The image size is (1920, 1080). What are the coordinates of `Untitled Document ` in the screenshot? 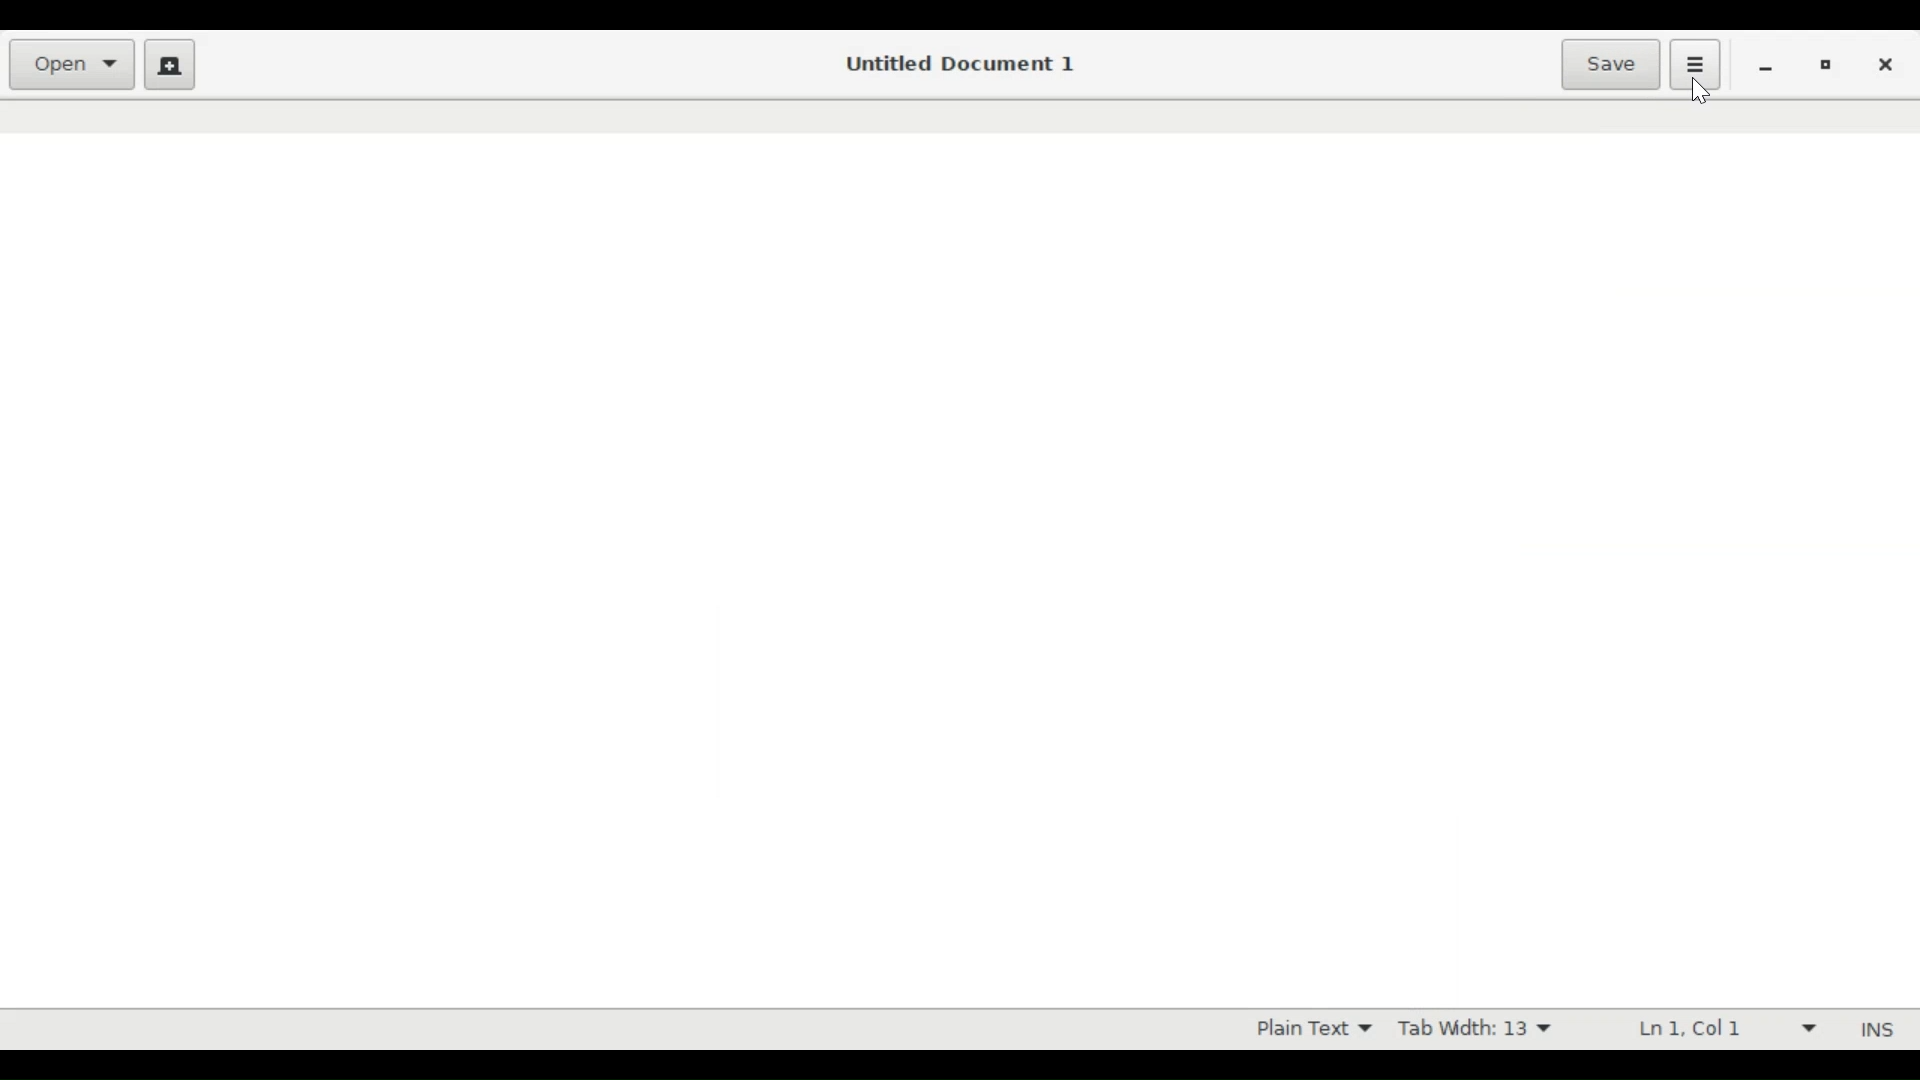 It's located at (969, 64).